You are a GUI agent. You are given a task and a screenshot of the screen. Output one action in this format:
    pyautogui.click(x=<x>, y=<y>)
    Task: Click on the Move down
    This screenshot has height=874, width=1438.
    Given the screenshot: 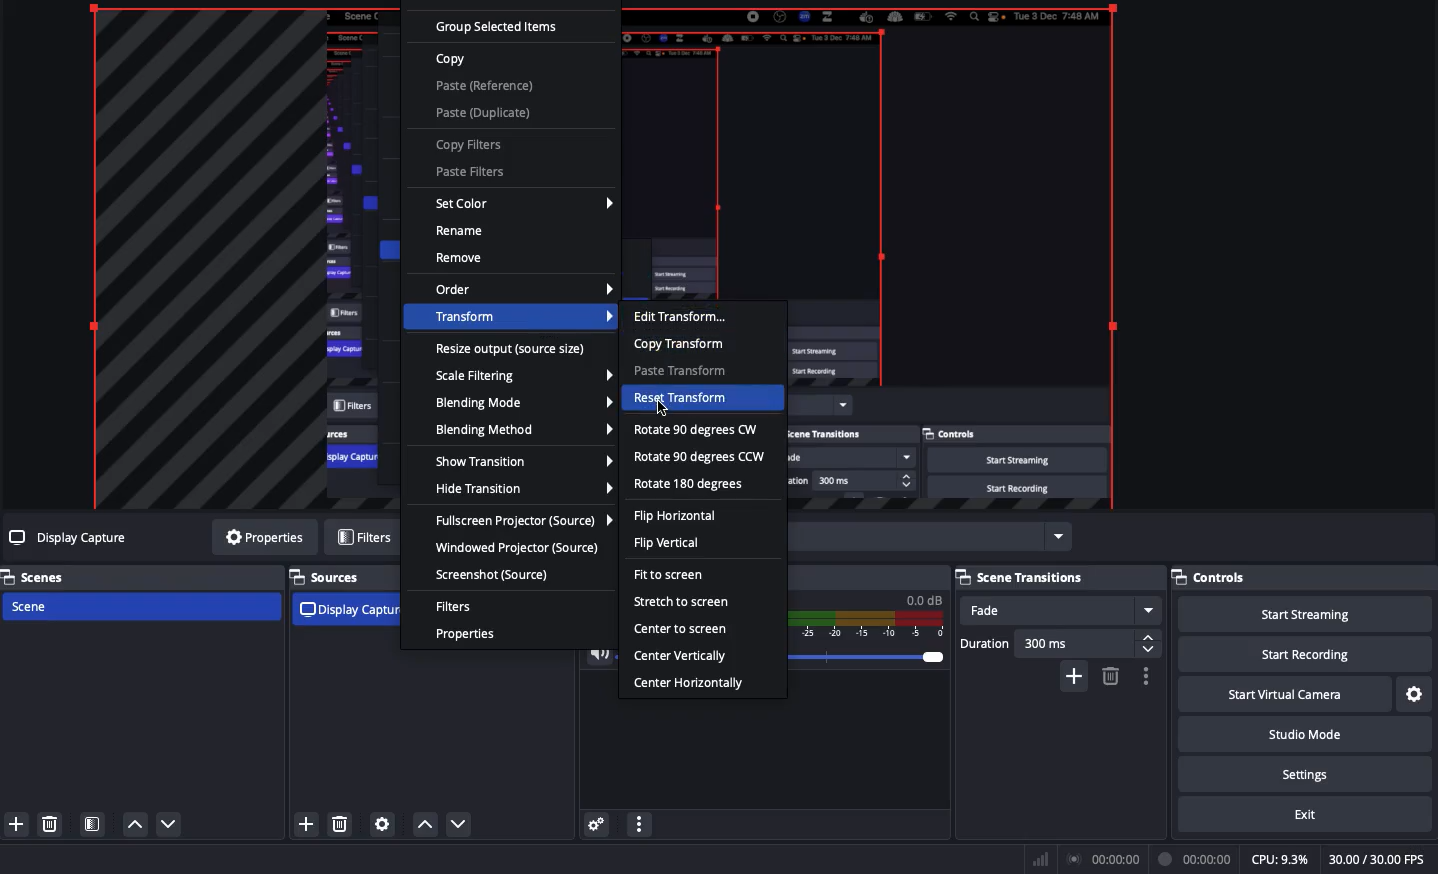 What is the action you would take?
    pyautogui.click(x=171, y=823)
    